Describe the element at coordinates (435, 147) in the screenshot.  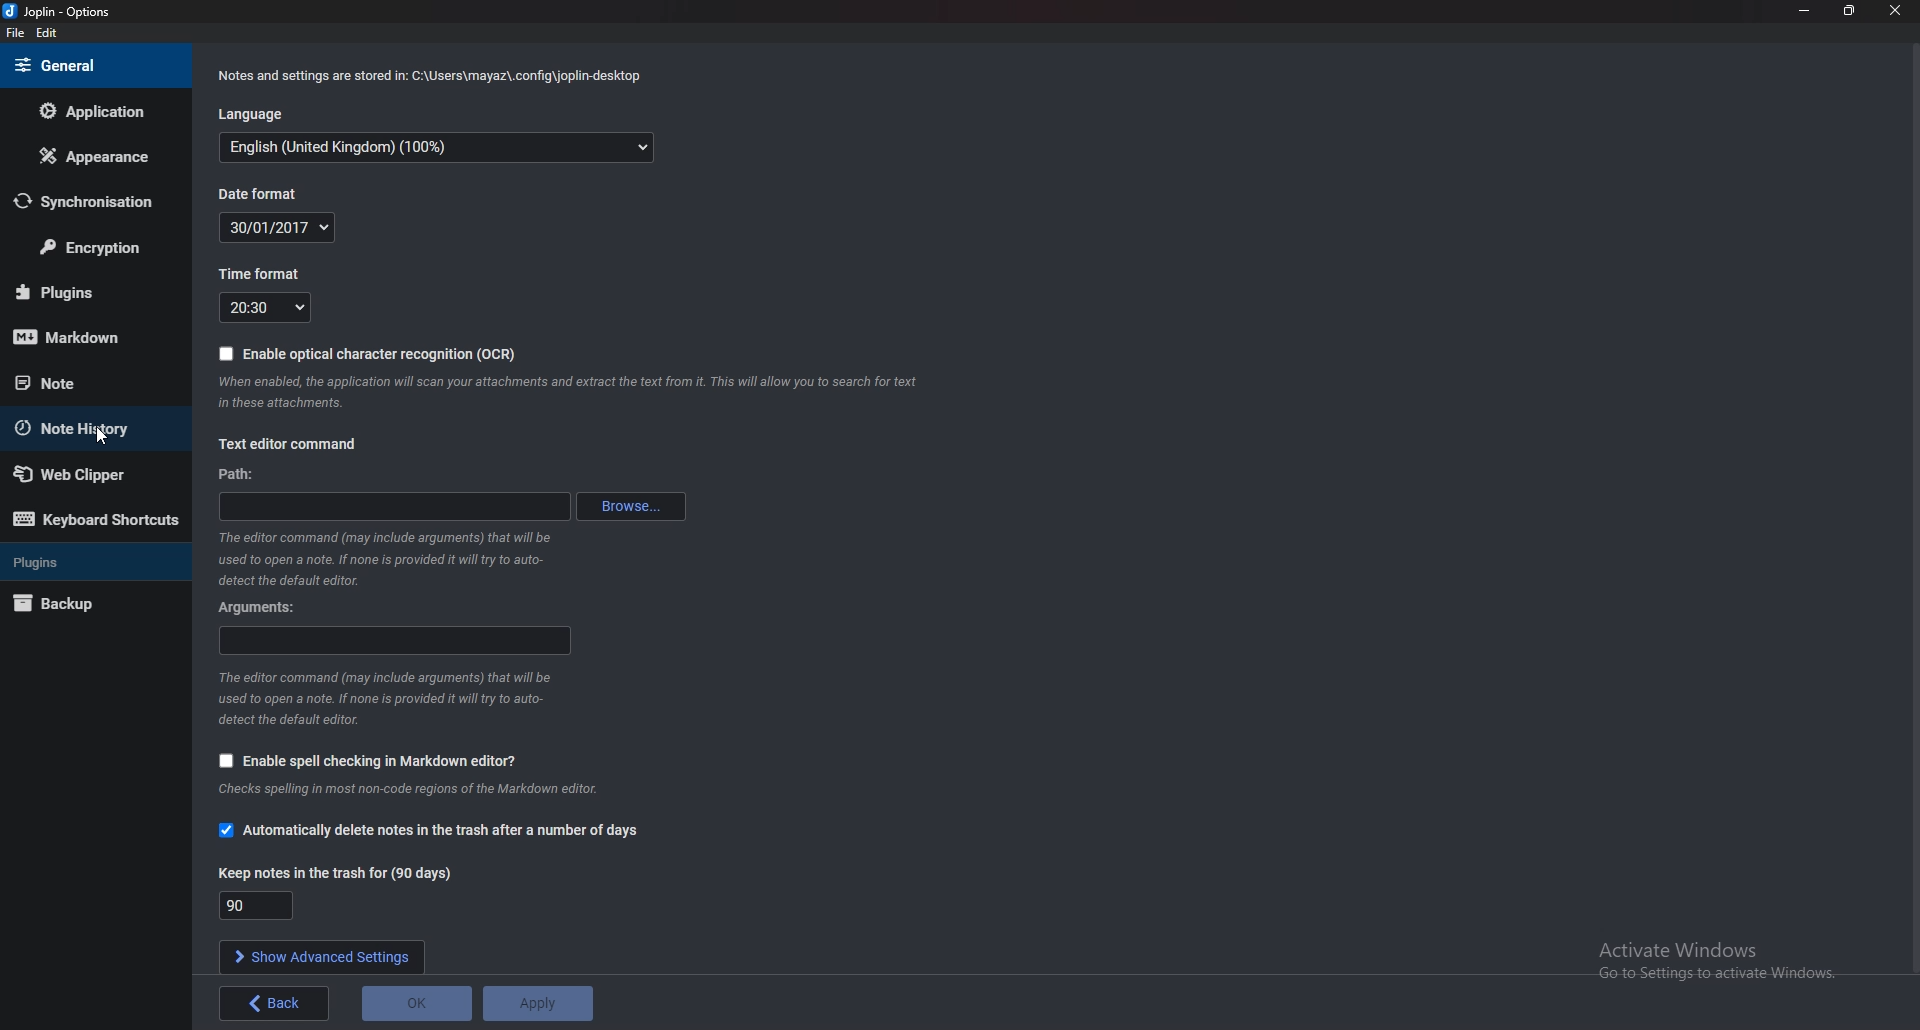
I see `English (United Kingdom) (100%)` at that location.